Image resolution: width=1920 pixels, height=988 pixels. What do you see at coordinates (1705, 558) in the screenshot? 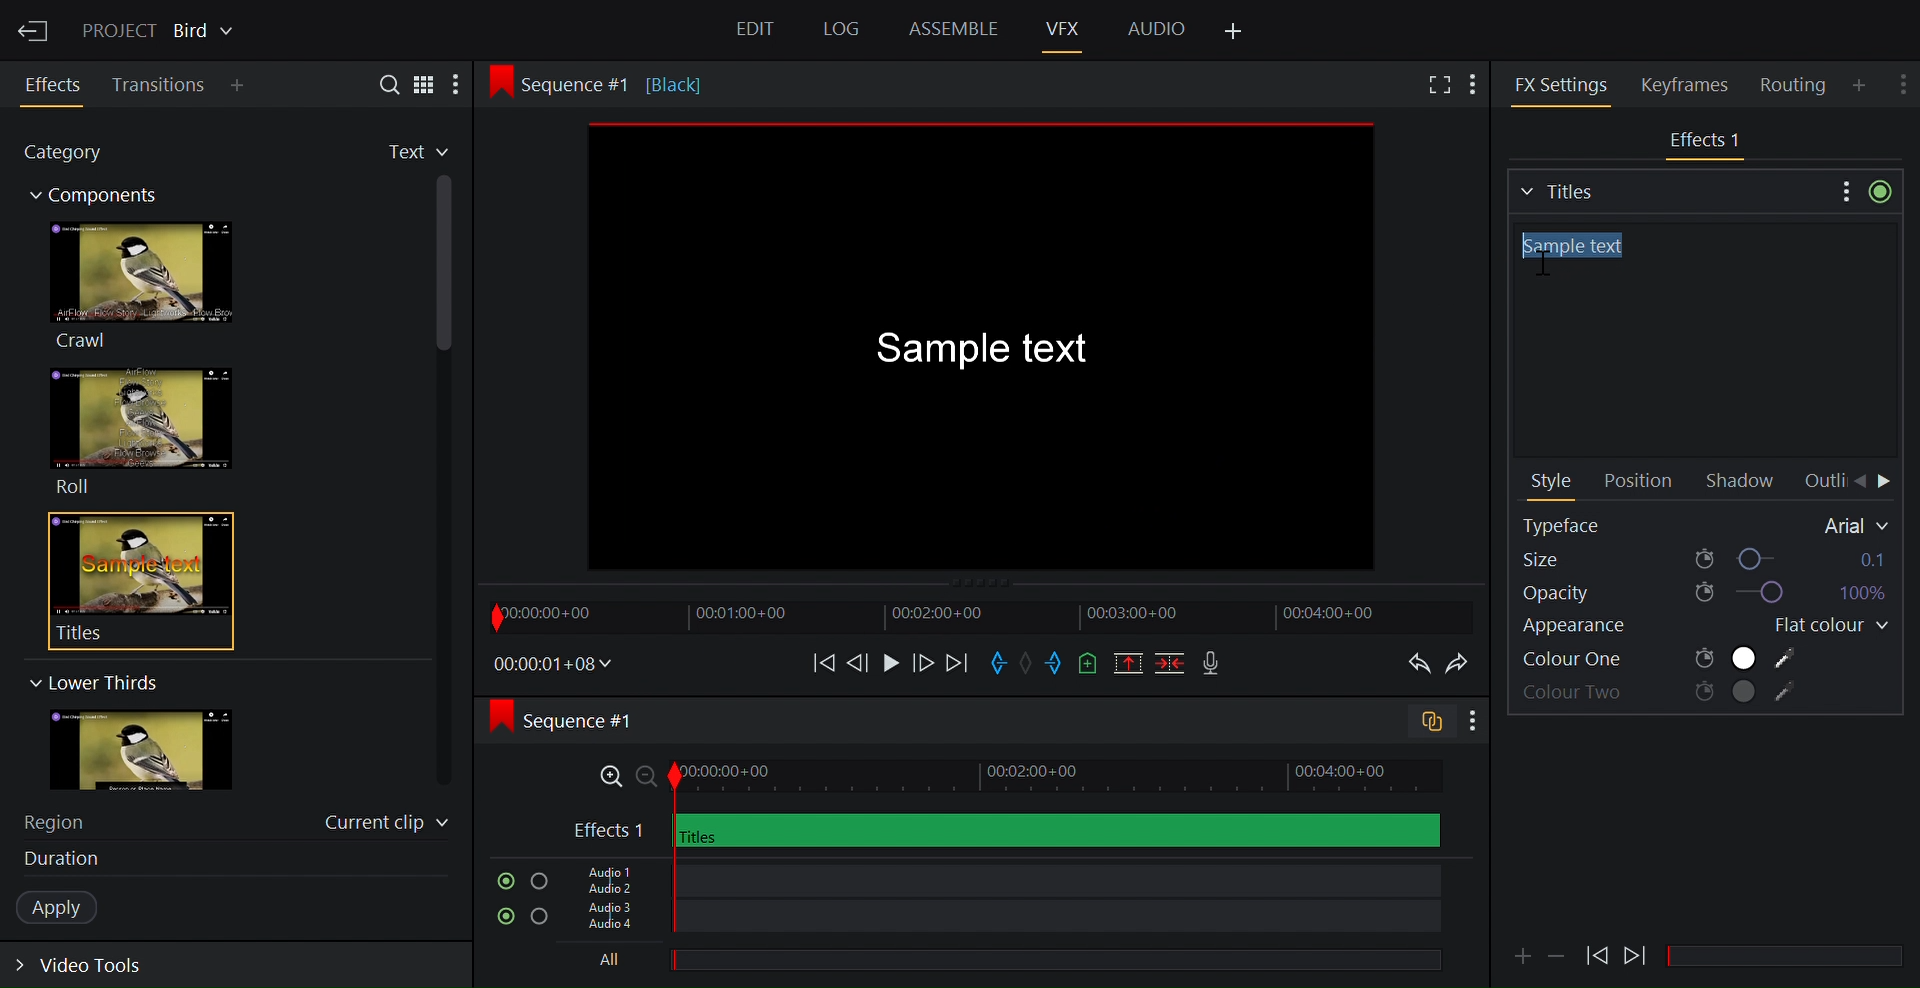
I see `Size` at bounding box center [1705, 558].